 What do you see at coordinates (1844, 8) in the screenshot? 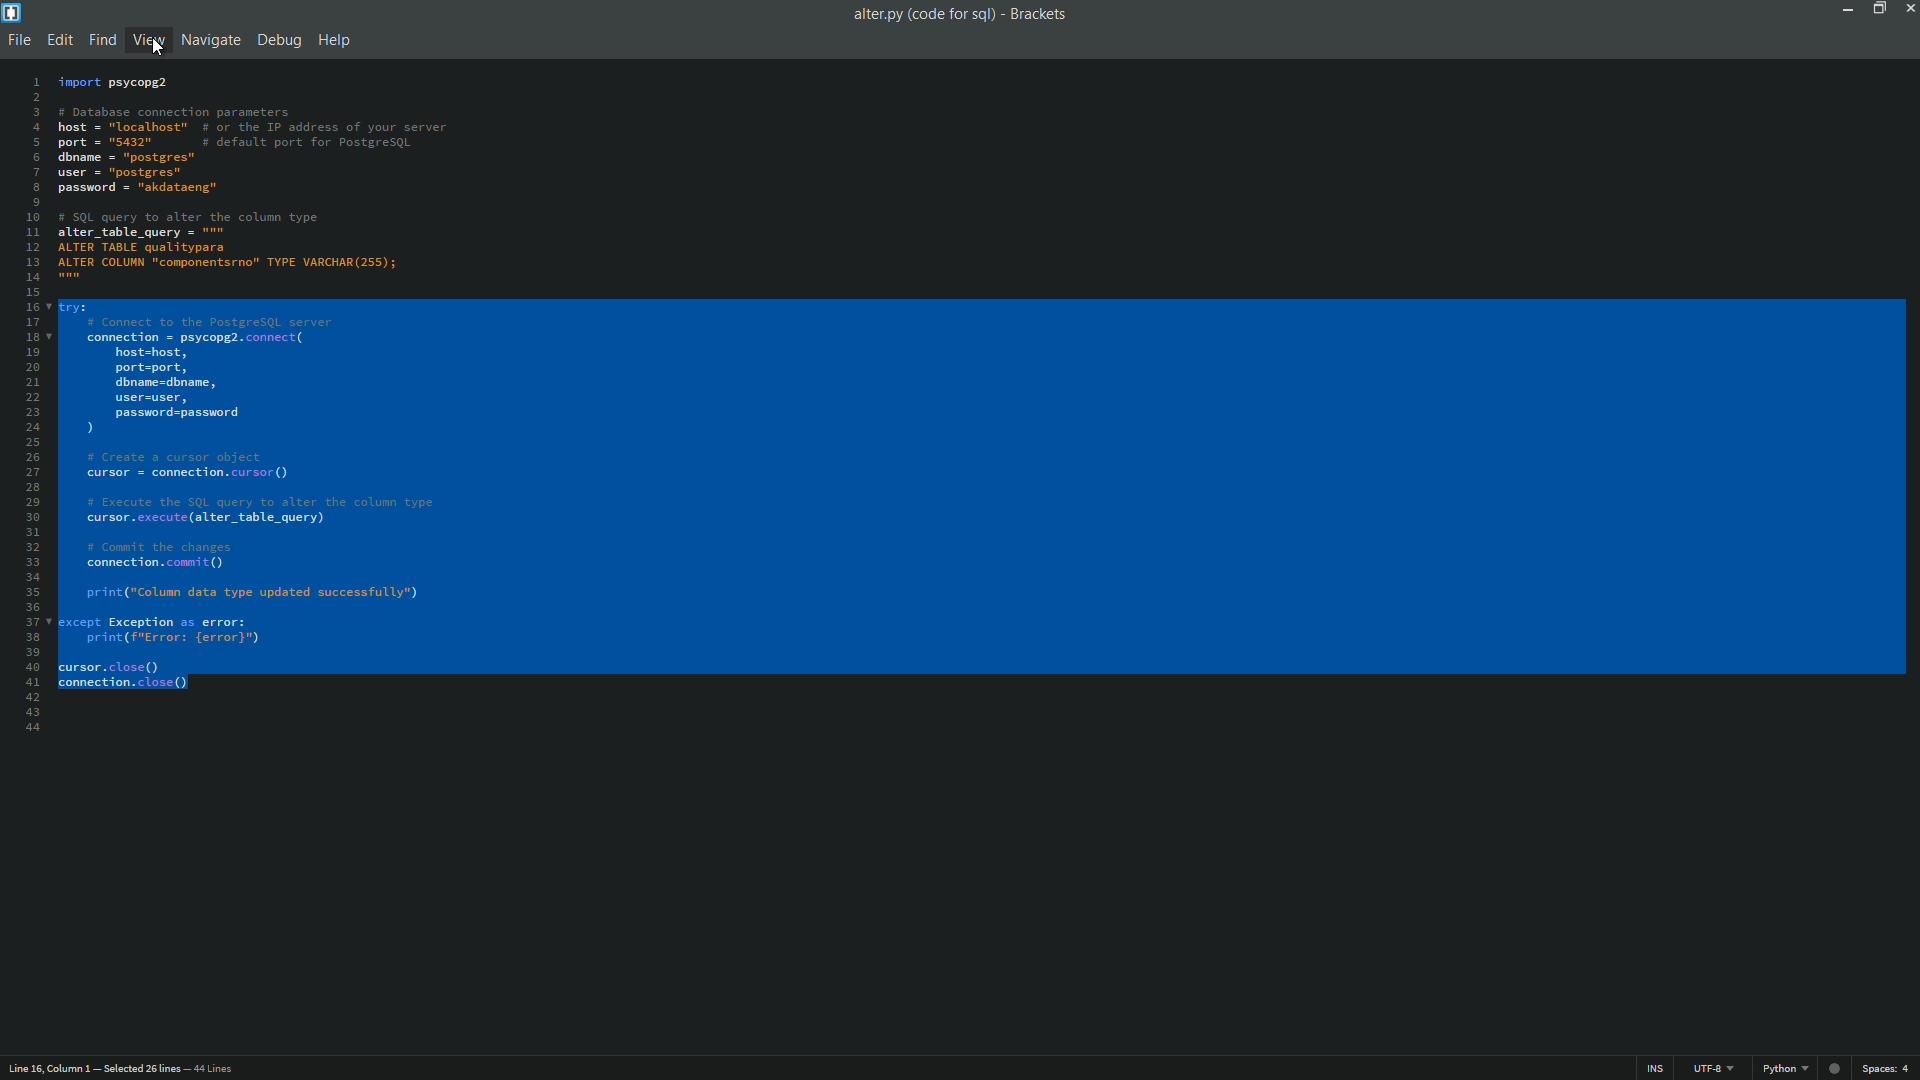
I see `minimize` at bounding box center [1844, 8].